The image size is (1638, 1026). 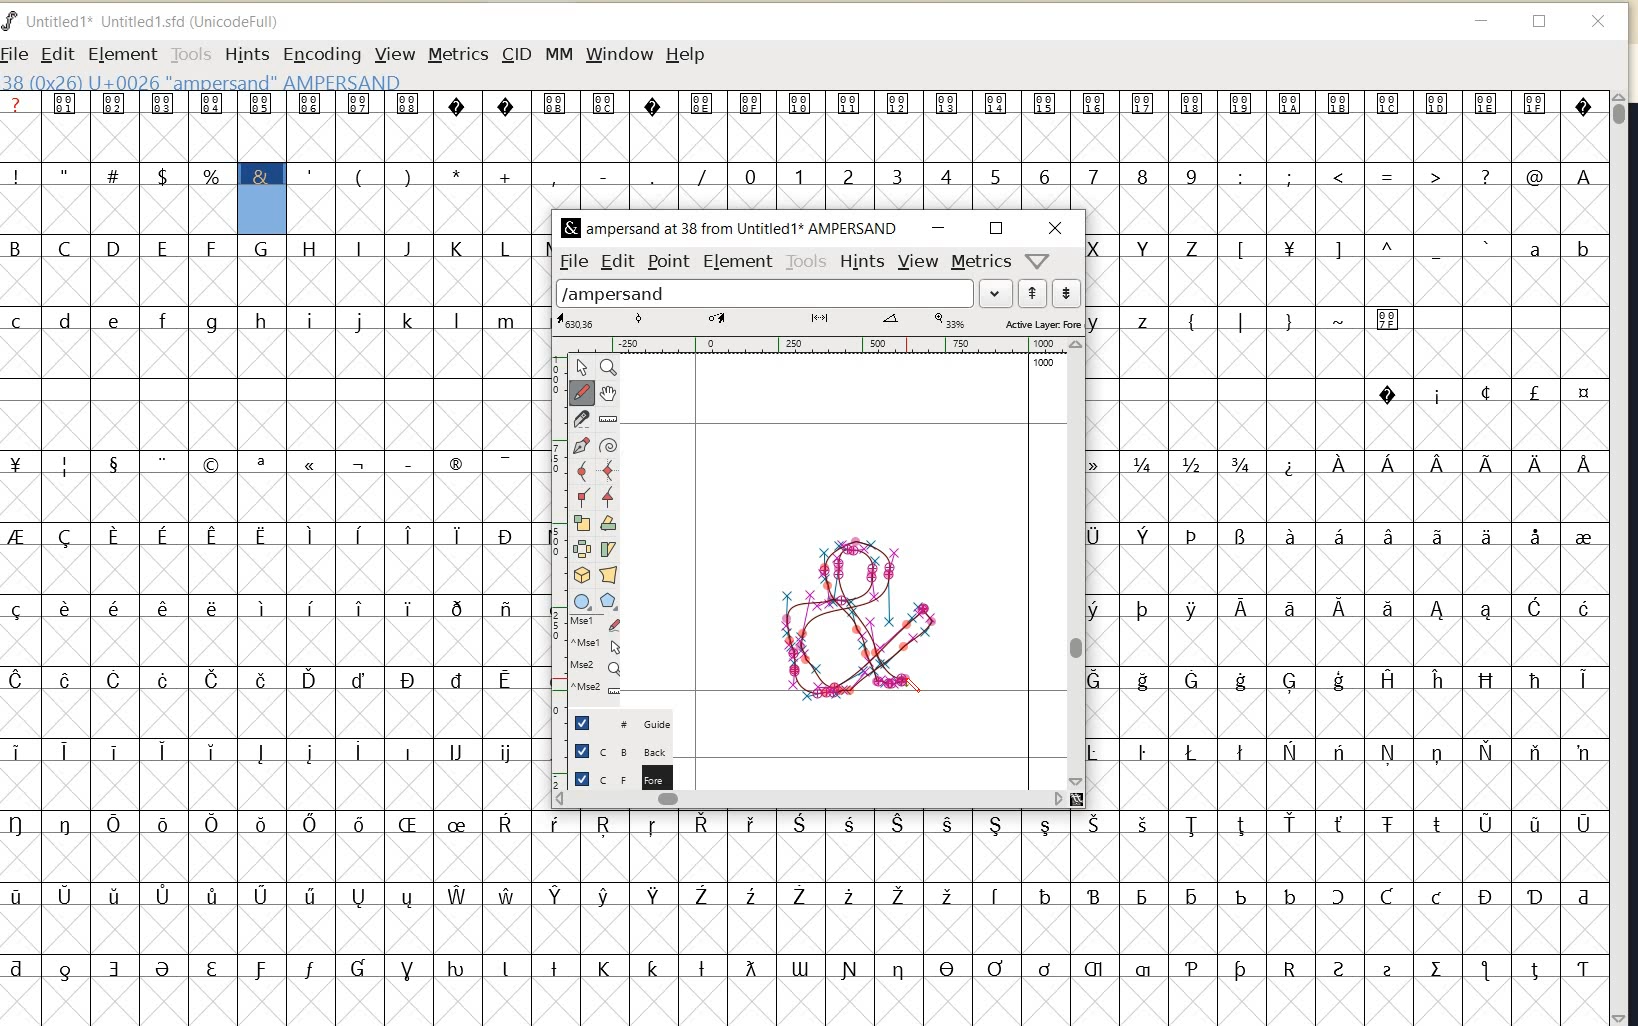 I want to click on flip the selection, so click(x=582, y=548).